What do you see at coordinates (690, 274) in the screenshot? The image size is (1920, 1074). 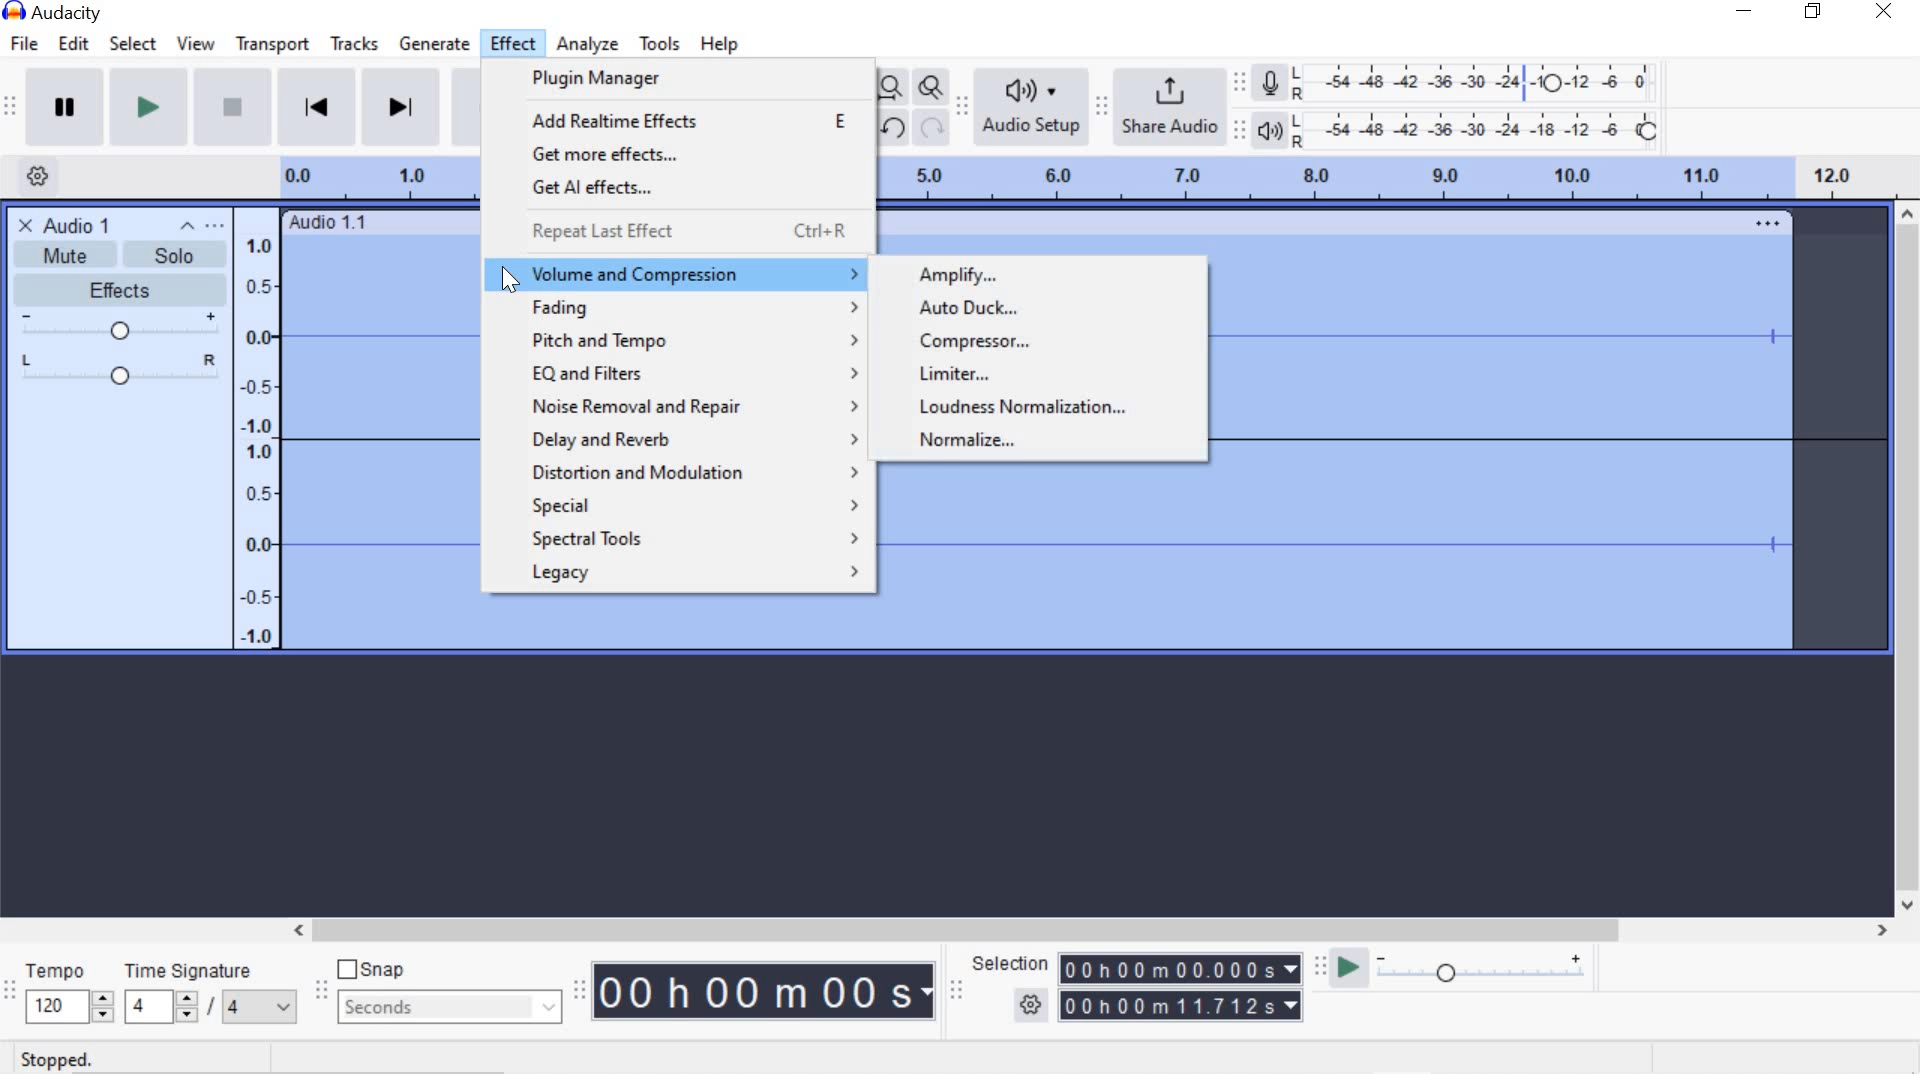 I see `volume and compression` at bounding box center [690, 274].